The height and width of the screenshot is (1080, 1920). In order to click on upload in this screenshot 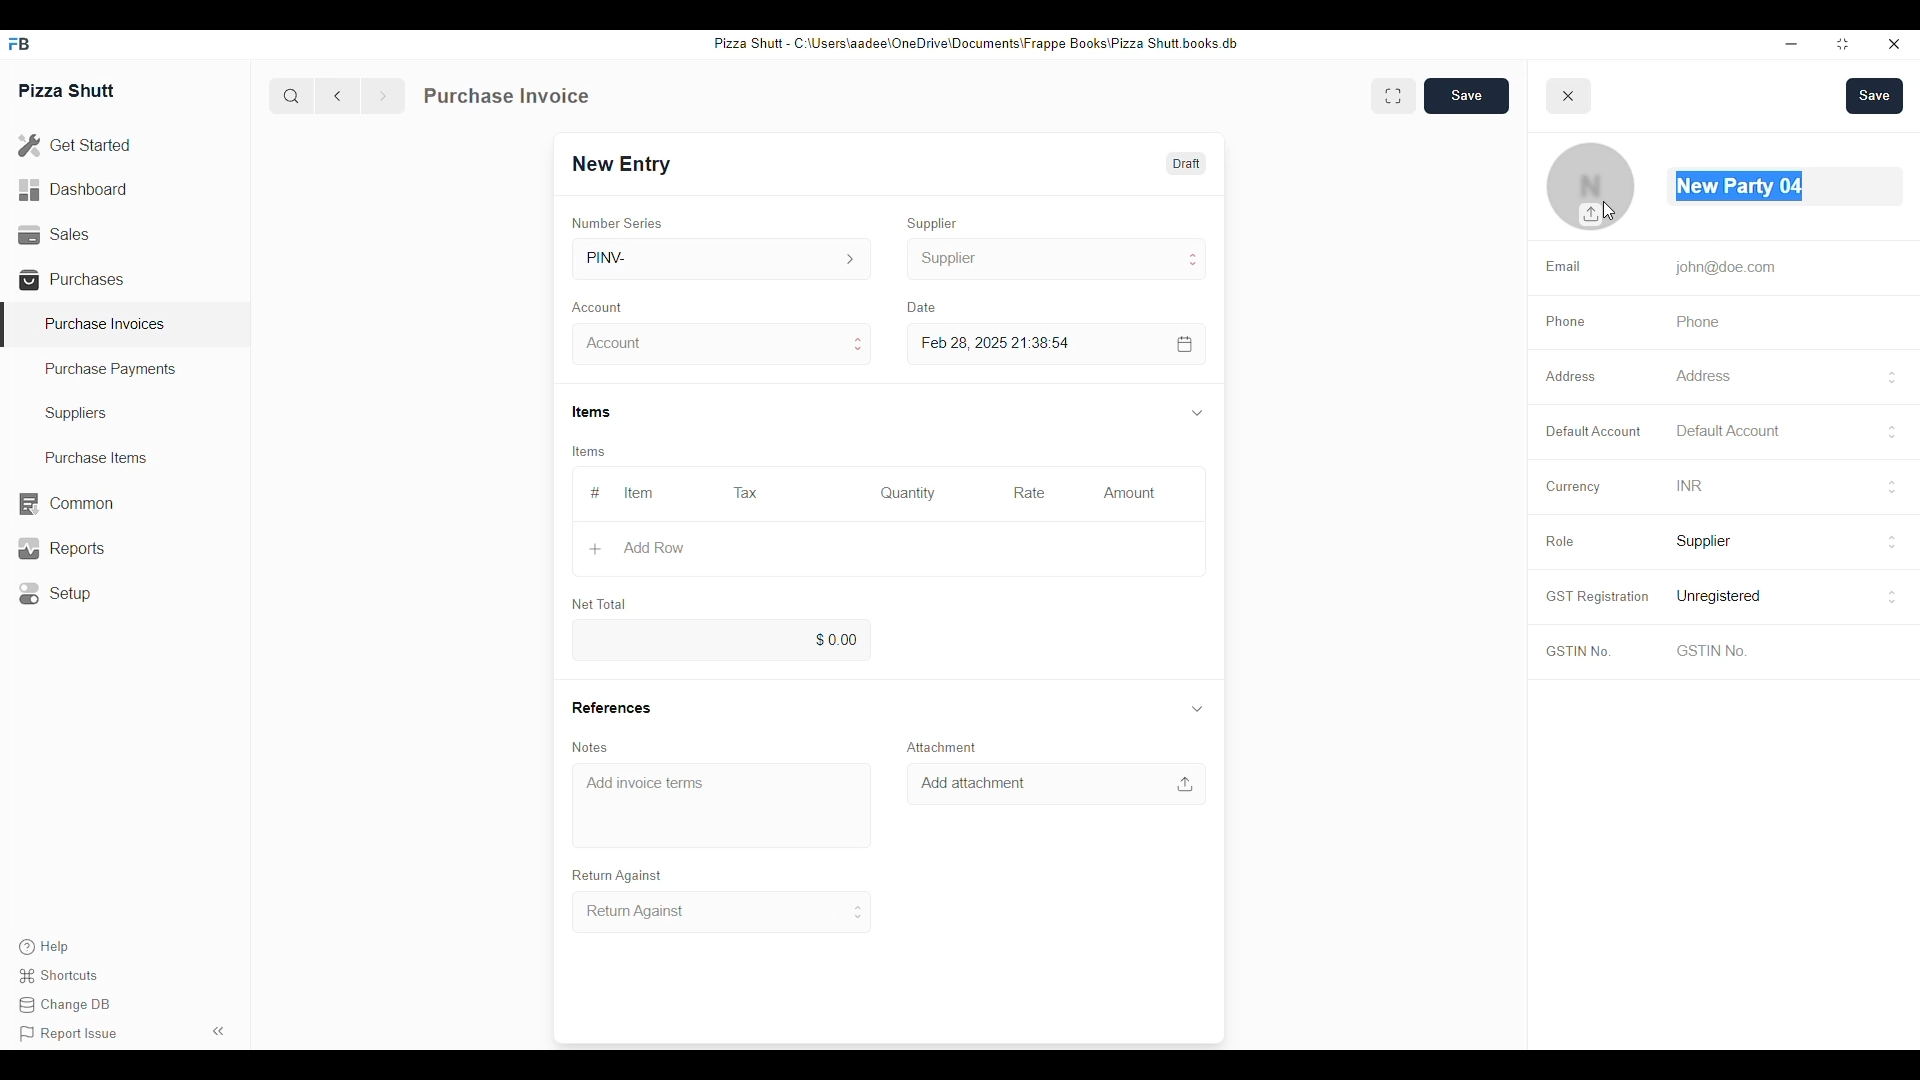, I will do `click(1184, 784)`.